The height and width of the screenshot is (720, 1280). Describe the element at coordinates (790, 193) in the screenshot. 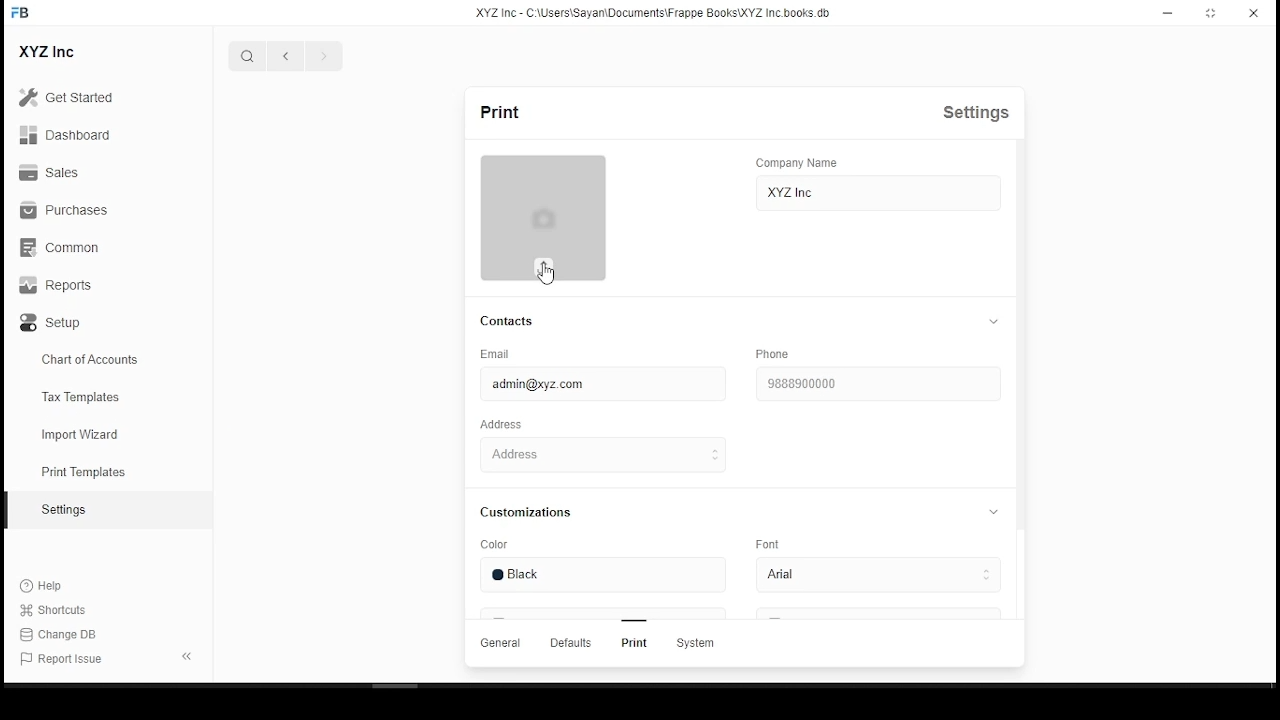

I see `XYZ inc` at that location.